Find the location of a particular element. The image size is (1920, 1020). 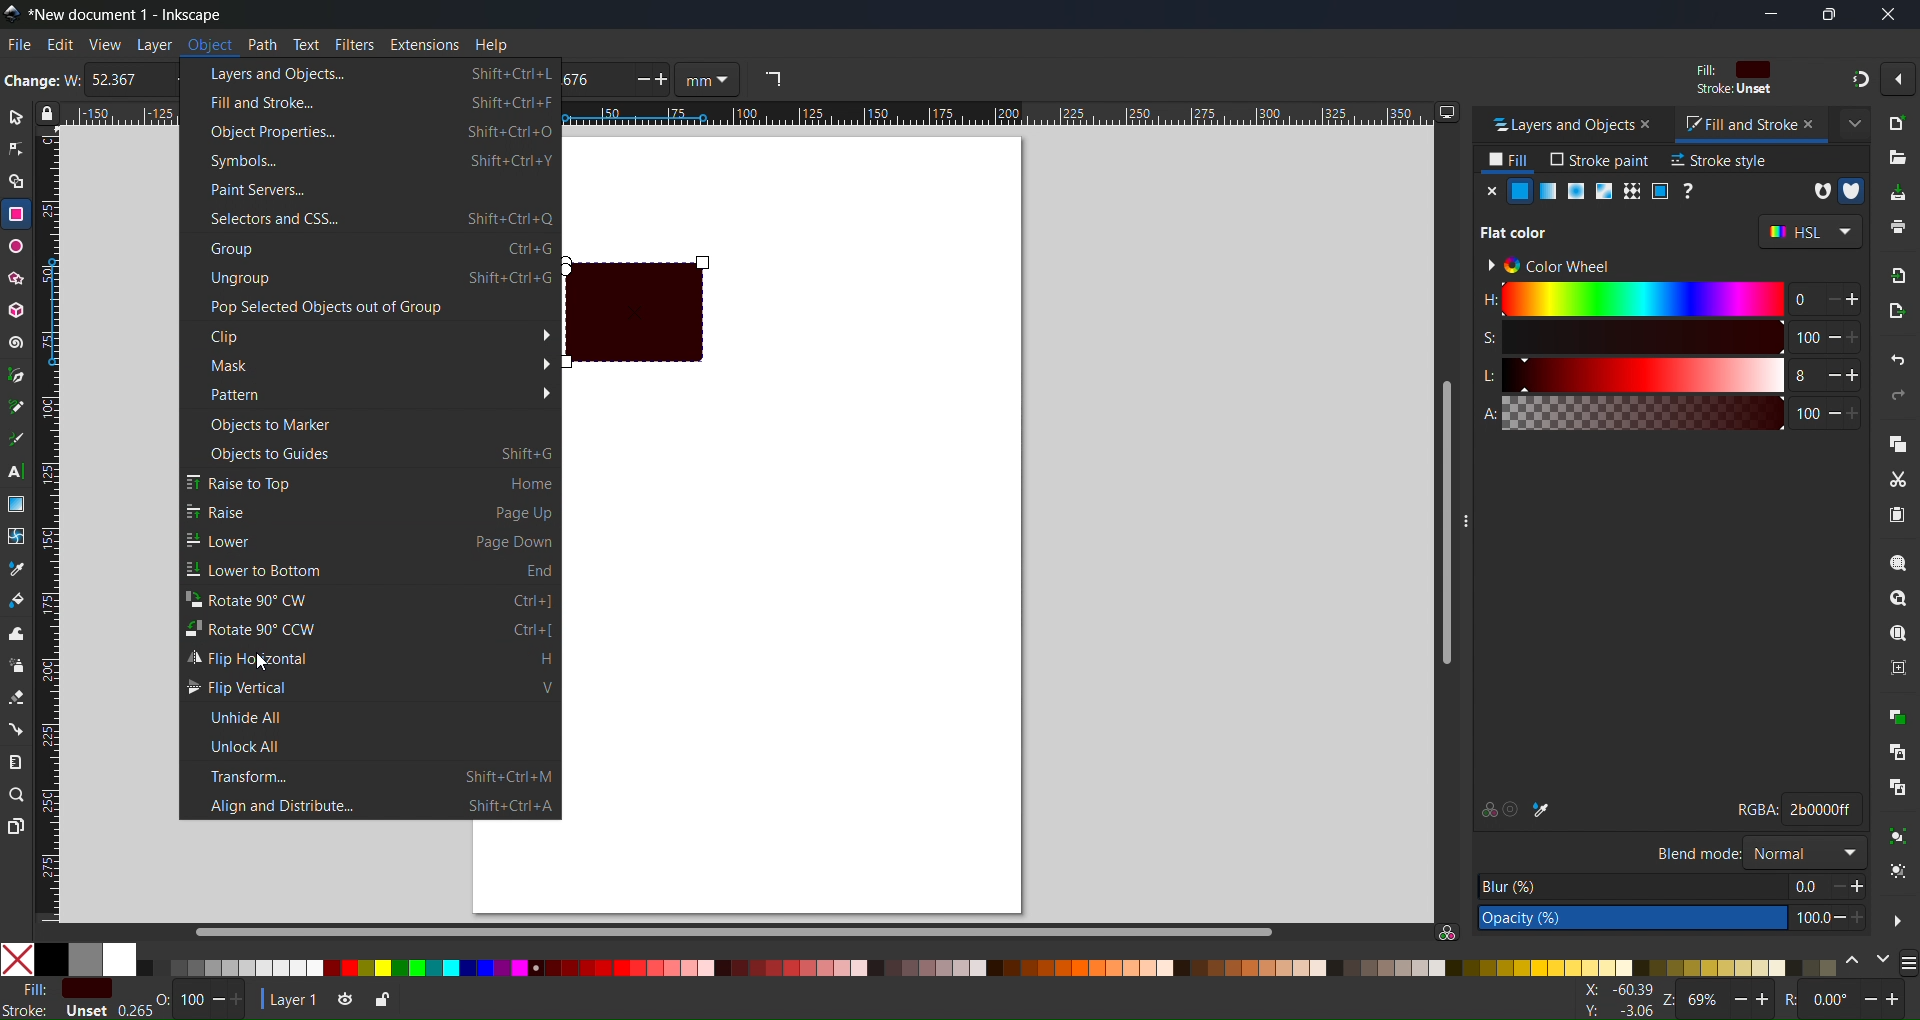

fill is located at coordinates (26, 988).